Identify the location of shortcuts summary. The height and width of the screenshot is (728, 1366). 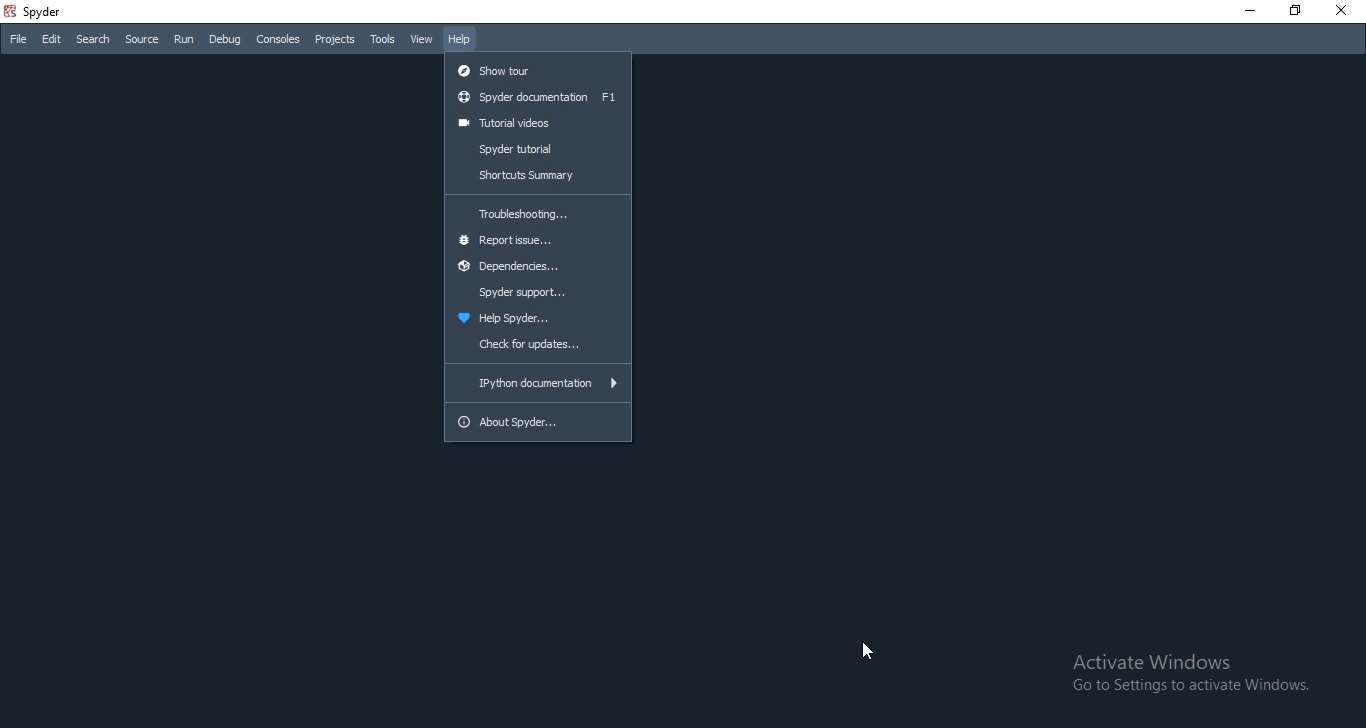
(539, 175).